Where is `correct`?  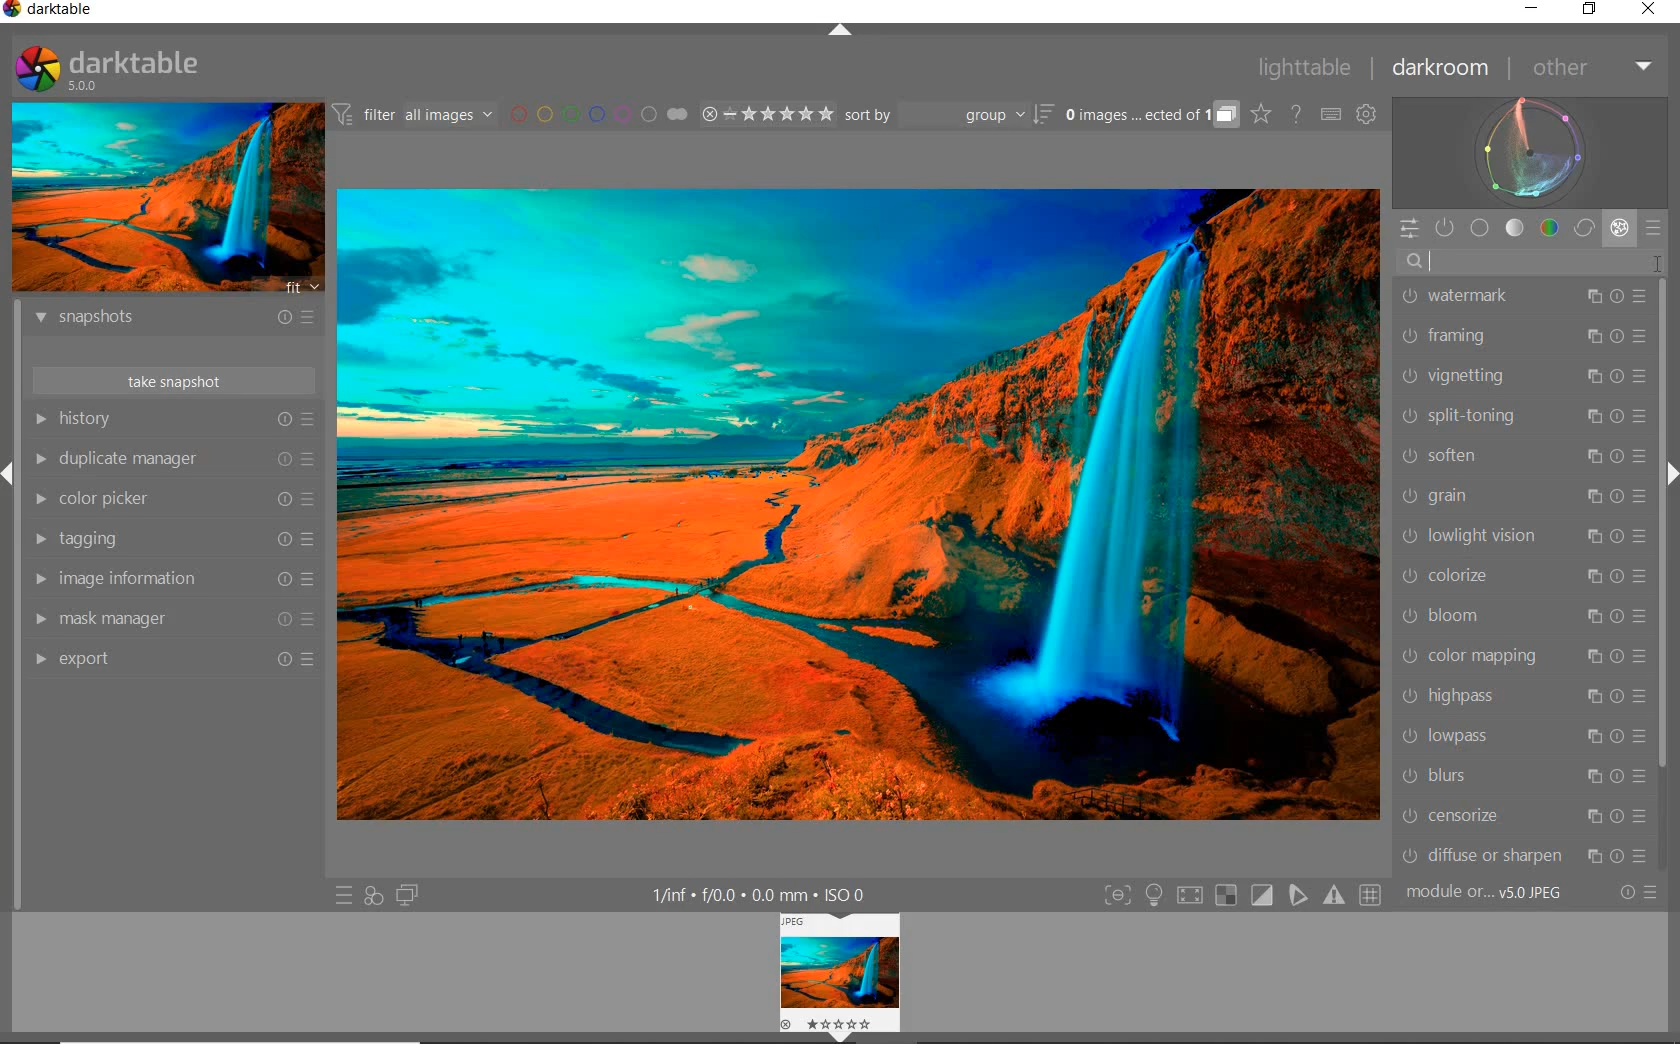
correct is located at coordinates (1583, 227).